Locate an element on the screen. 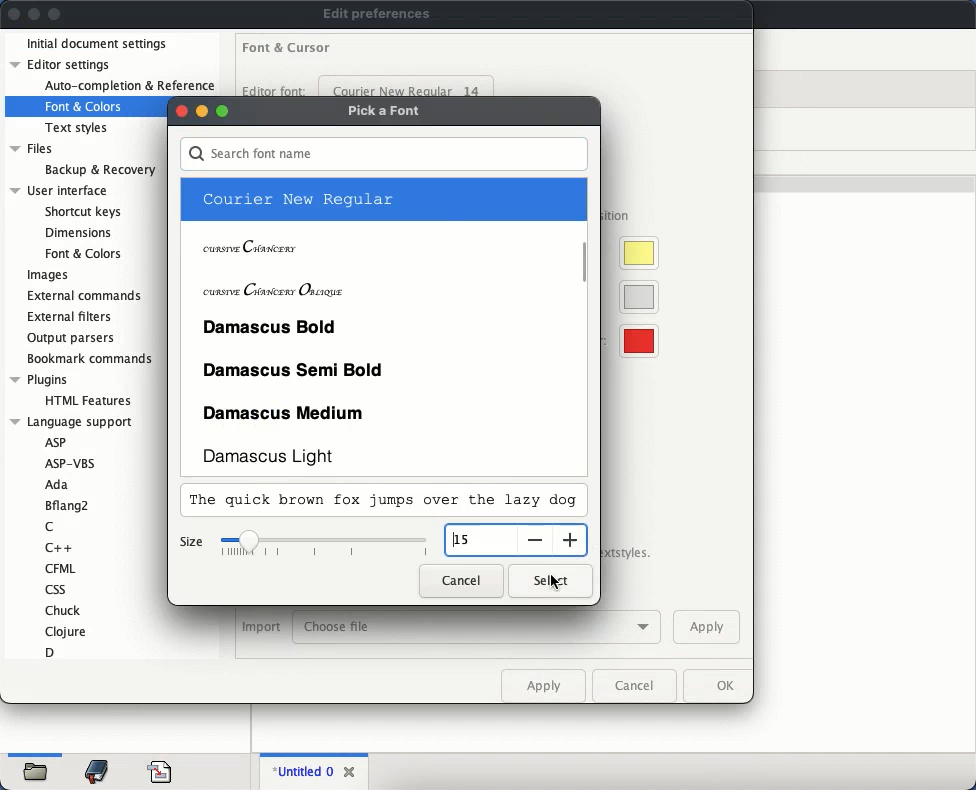  cancel is located at coordinates (462, 580).